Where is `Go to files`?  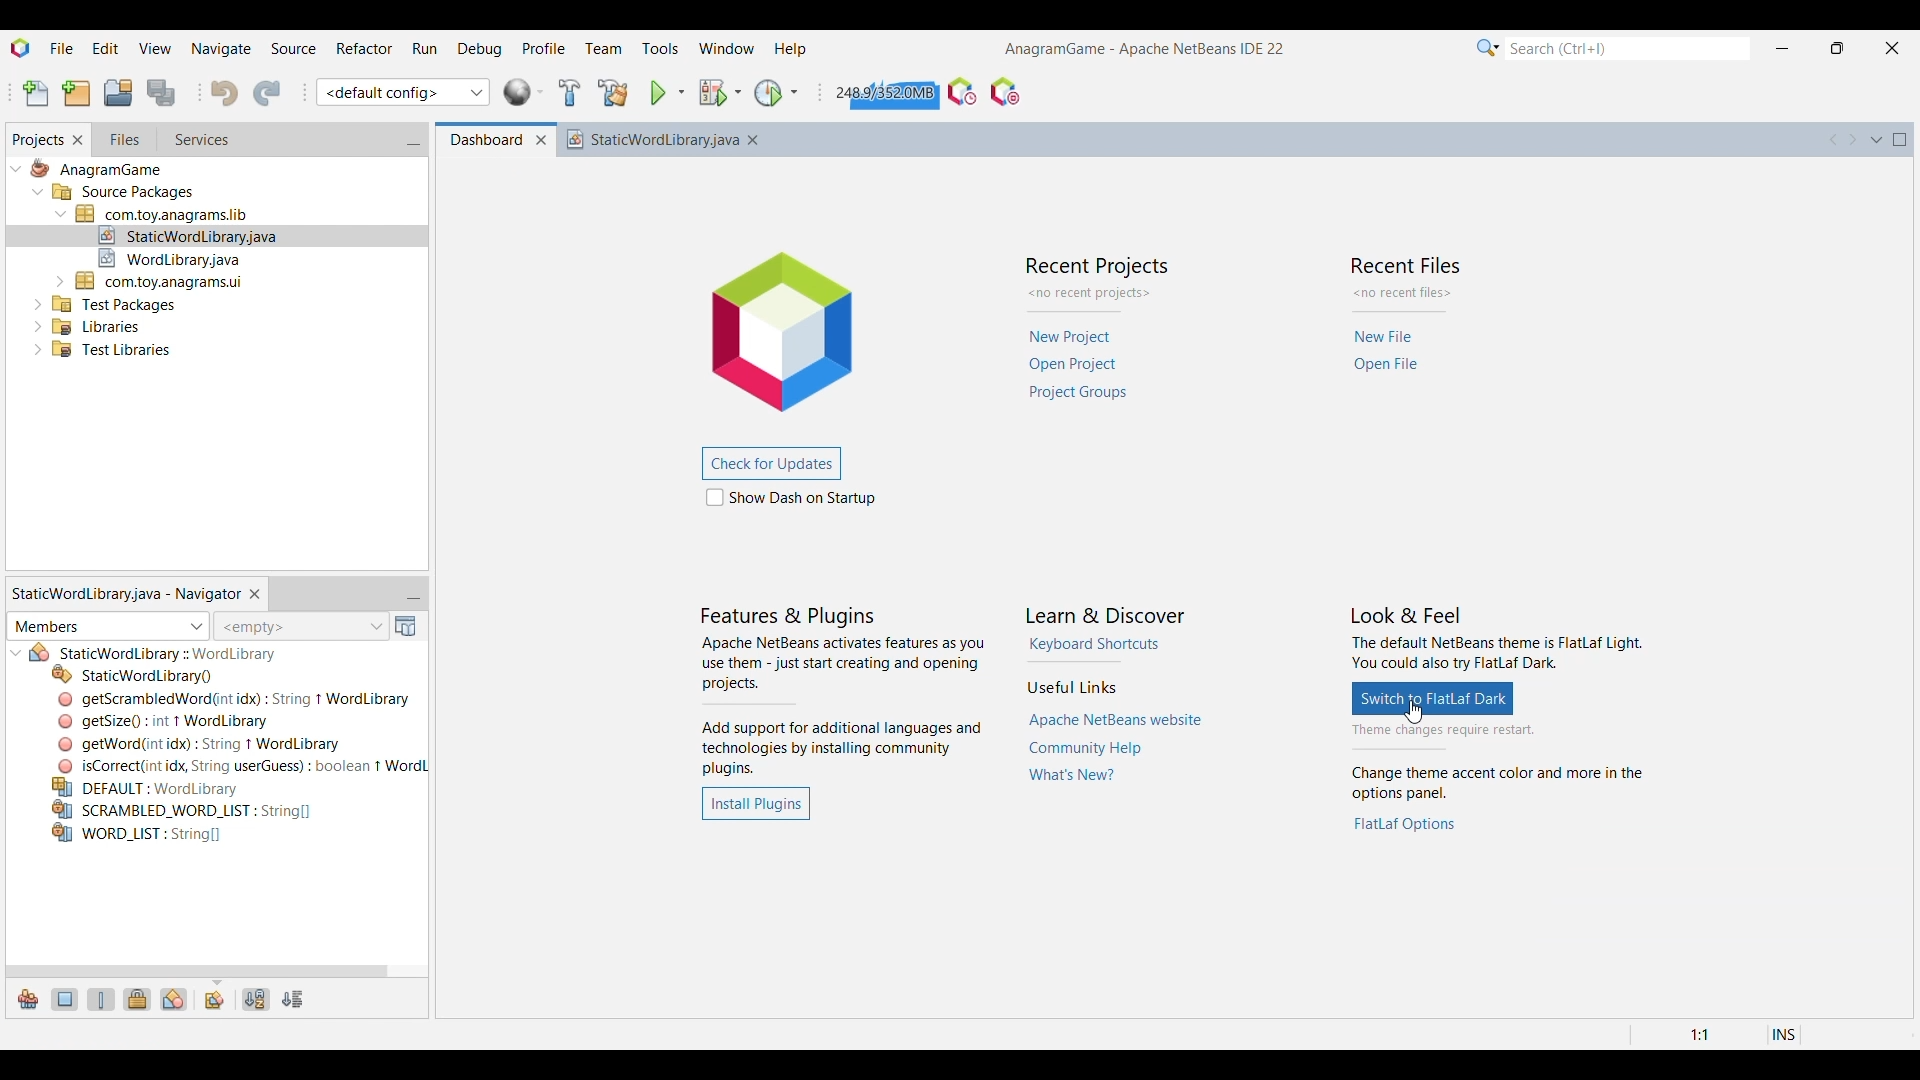 Go to files is located at coordinates (123, 139).